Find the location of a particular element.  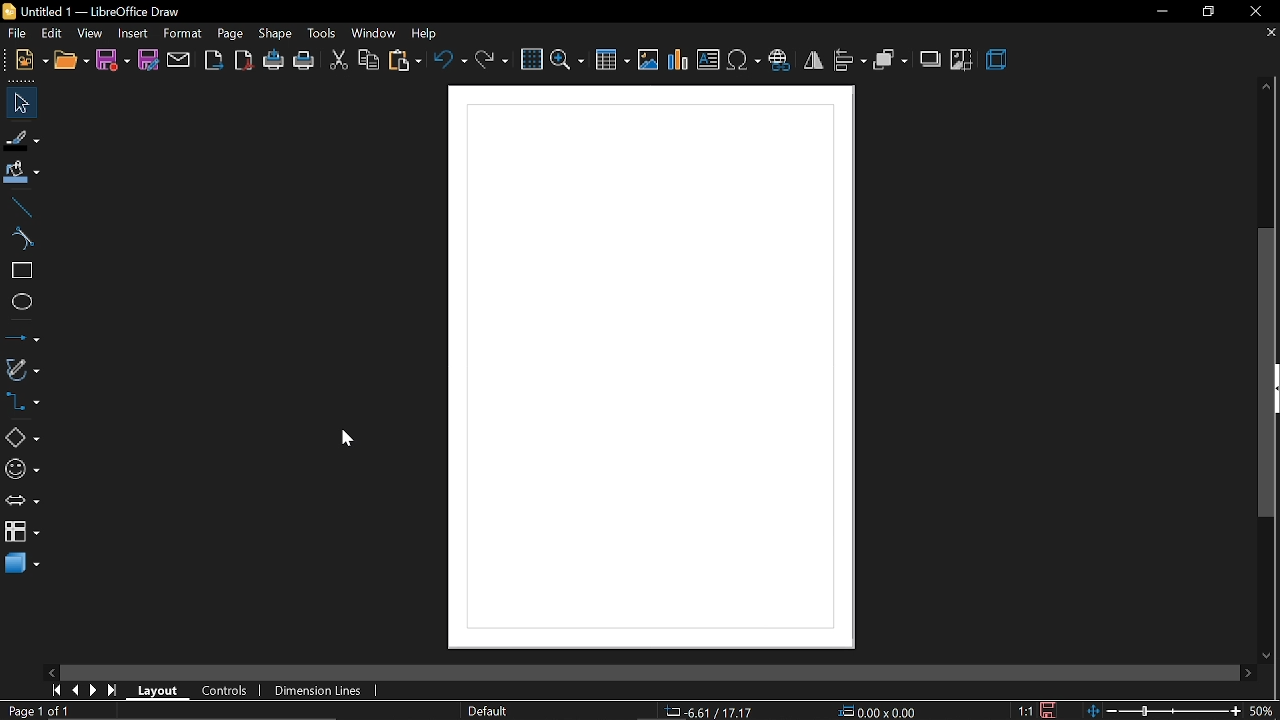

close tab is located at coordinates (1269, 32).